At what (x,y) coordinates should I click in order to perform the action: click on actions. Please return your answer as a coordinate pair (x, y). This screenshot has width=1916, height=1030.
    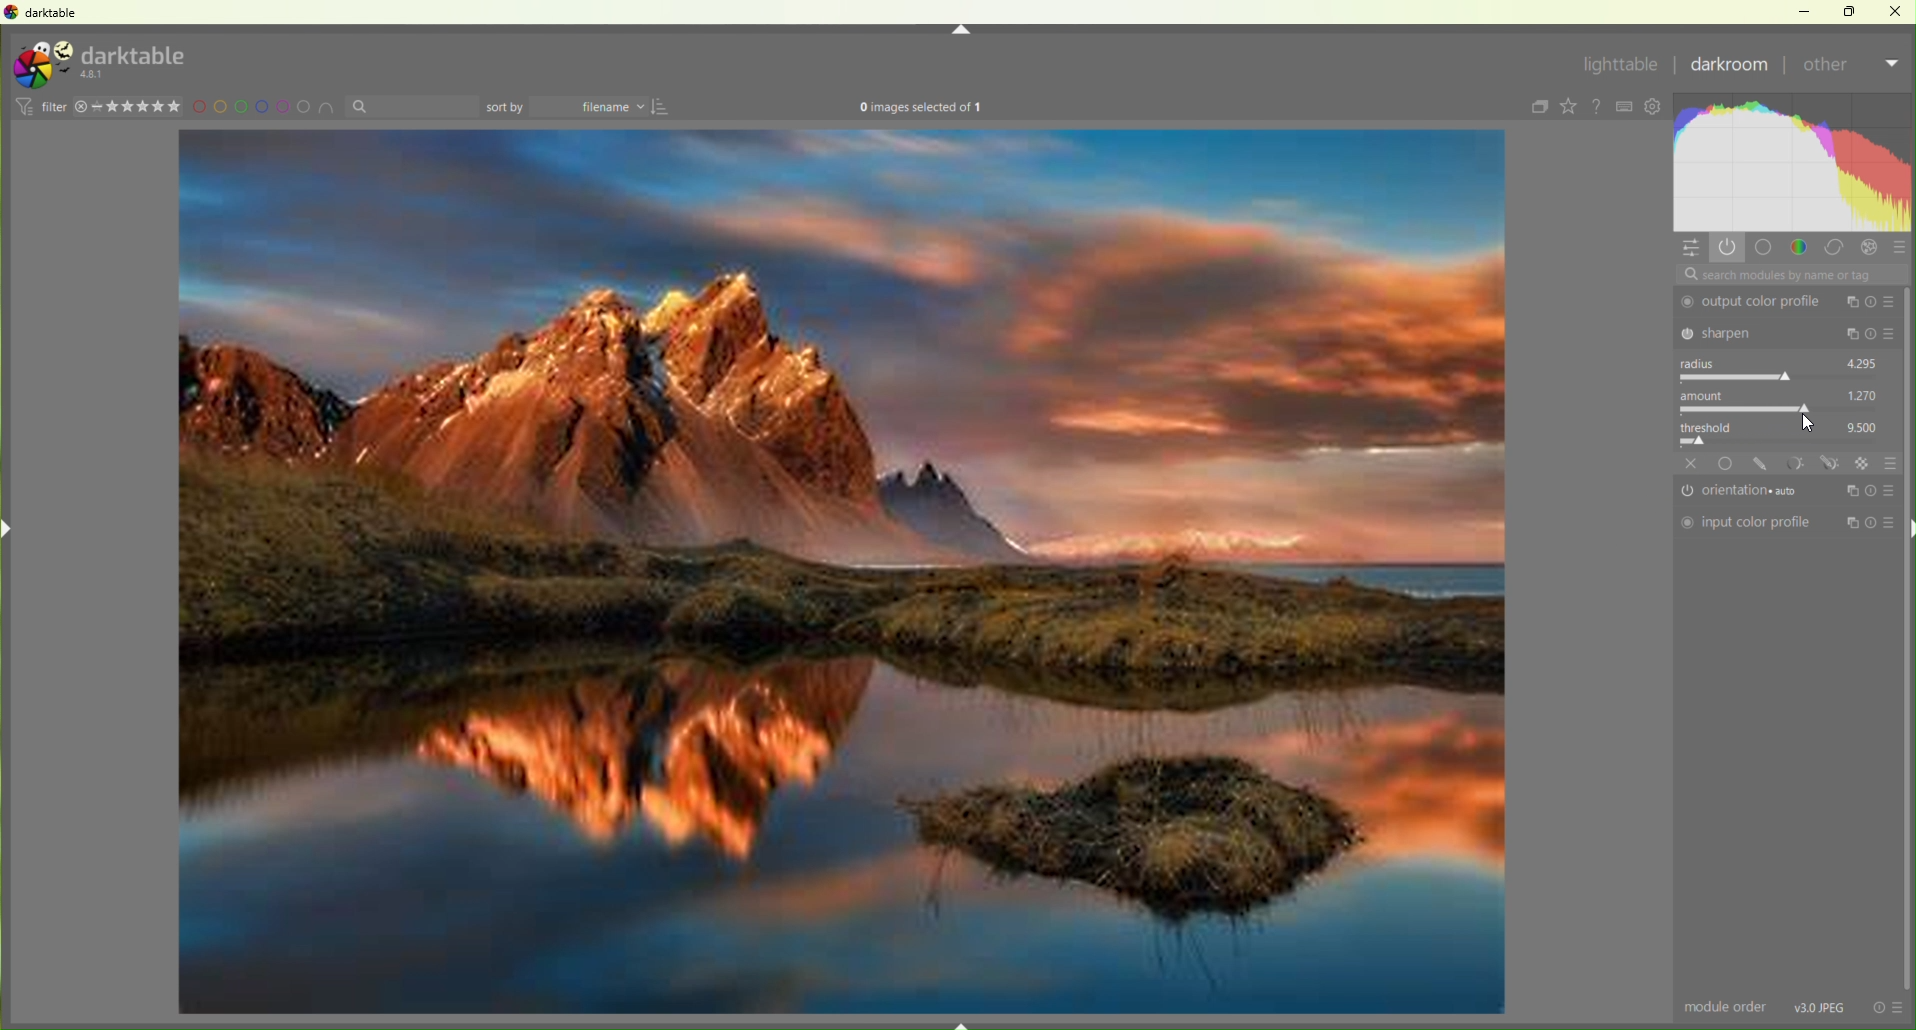
    Looking at the image, I should click on (1888, 1007).